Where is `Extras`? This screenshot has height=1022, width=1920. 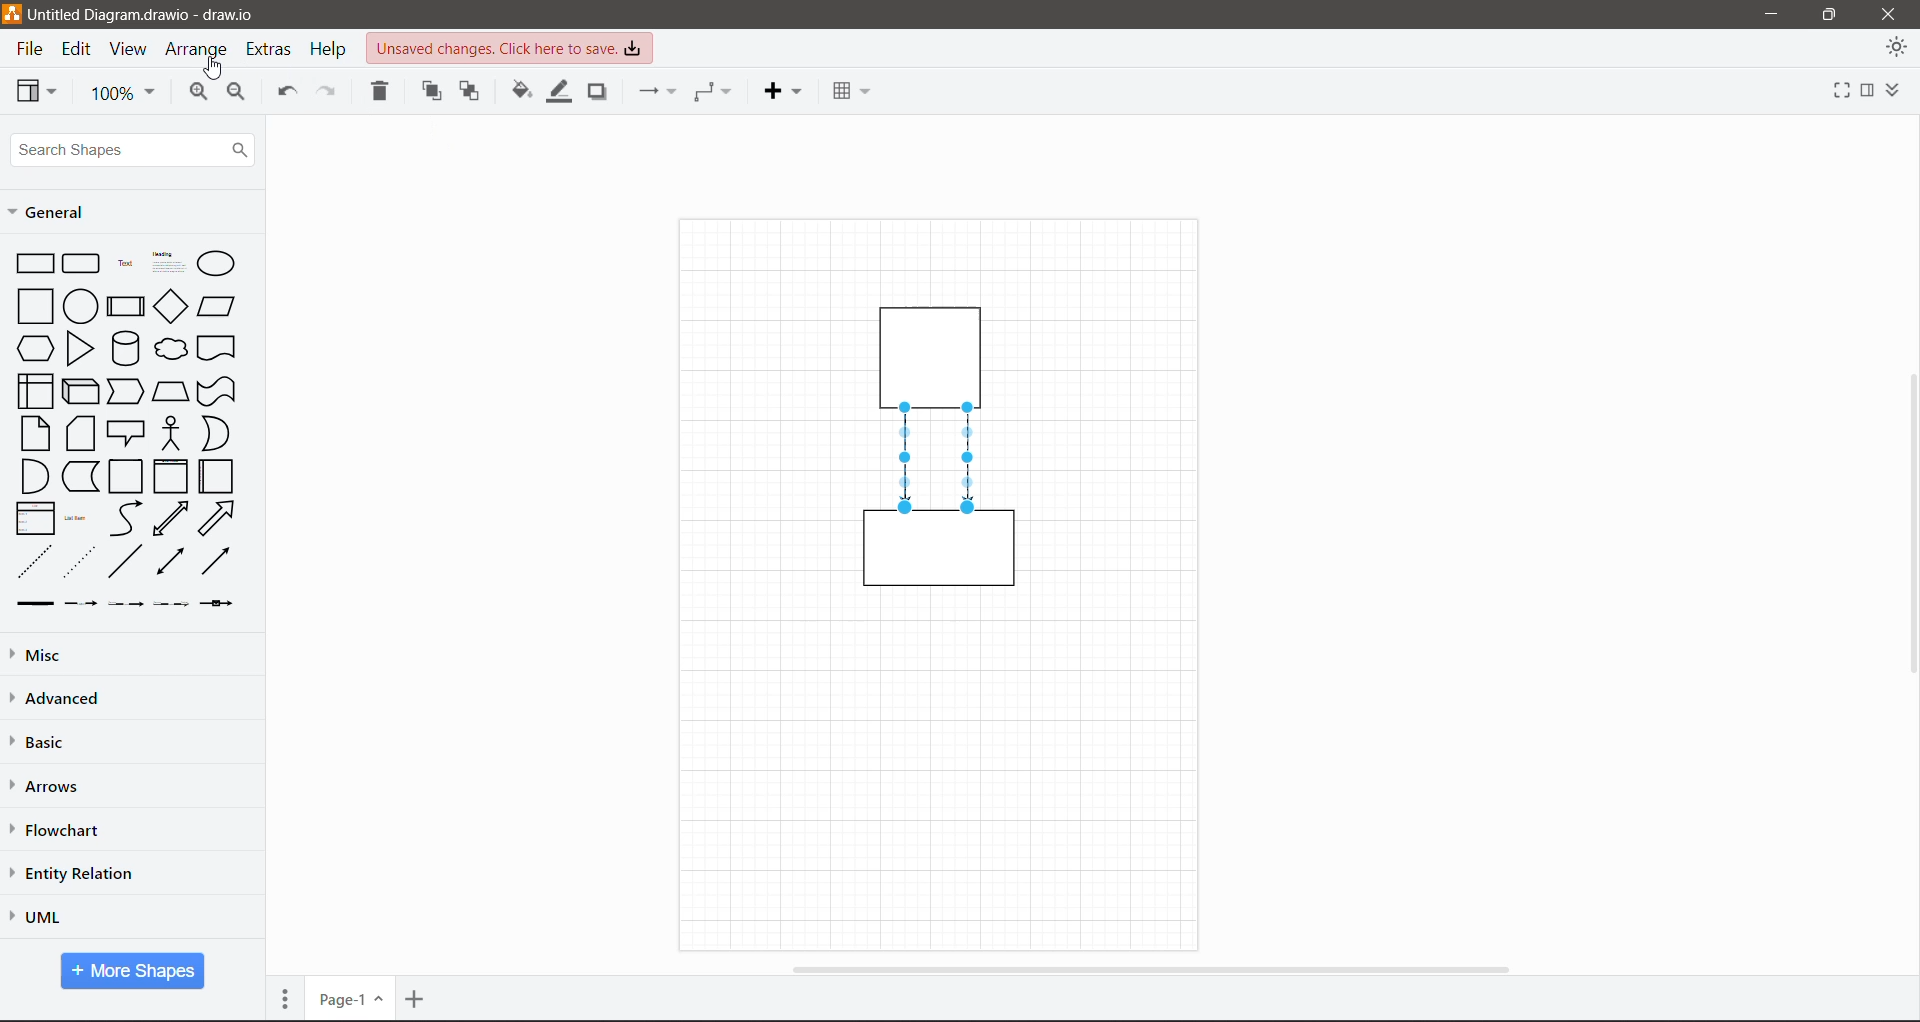
Extras is located at coordinates (271, 50).